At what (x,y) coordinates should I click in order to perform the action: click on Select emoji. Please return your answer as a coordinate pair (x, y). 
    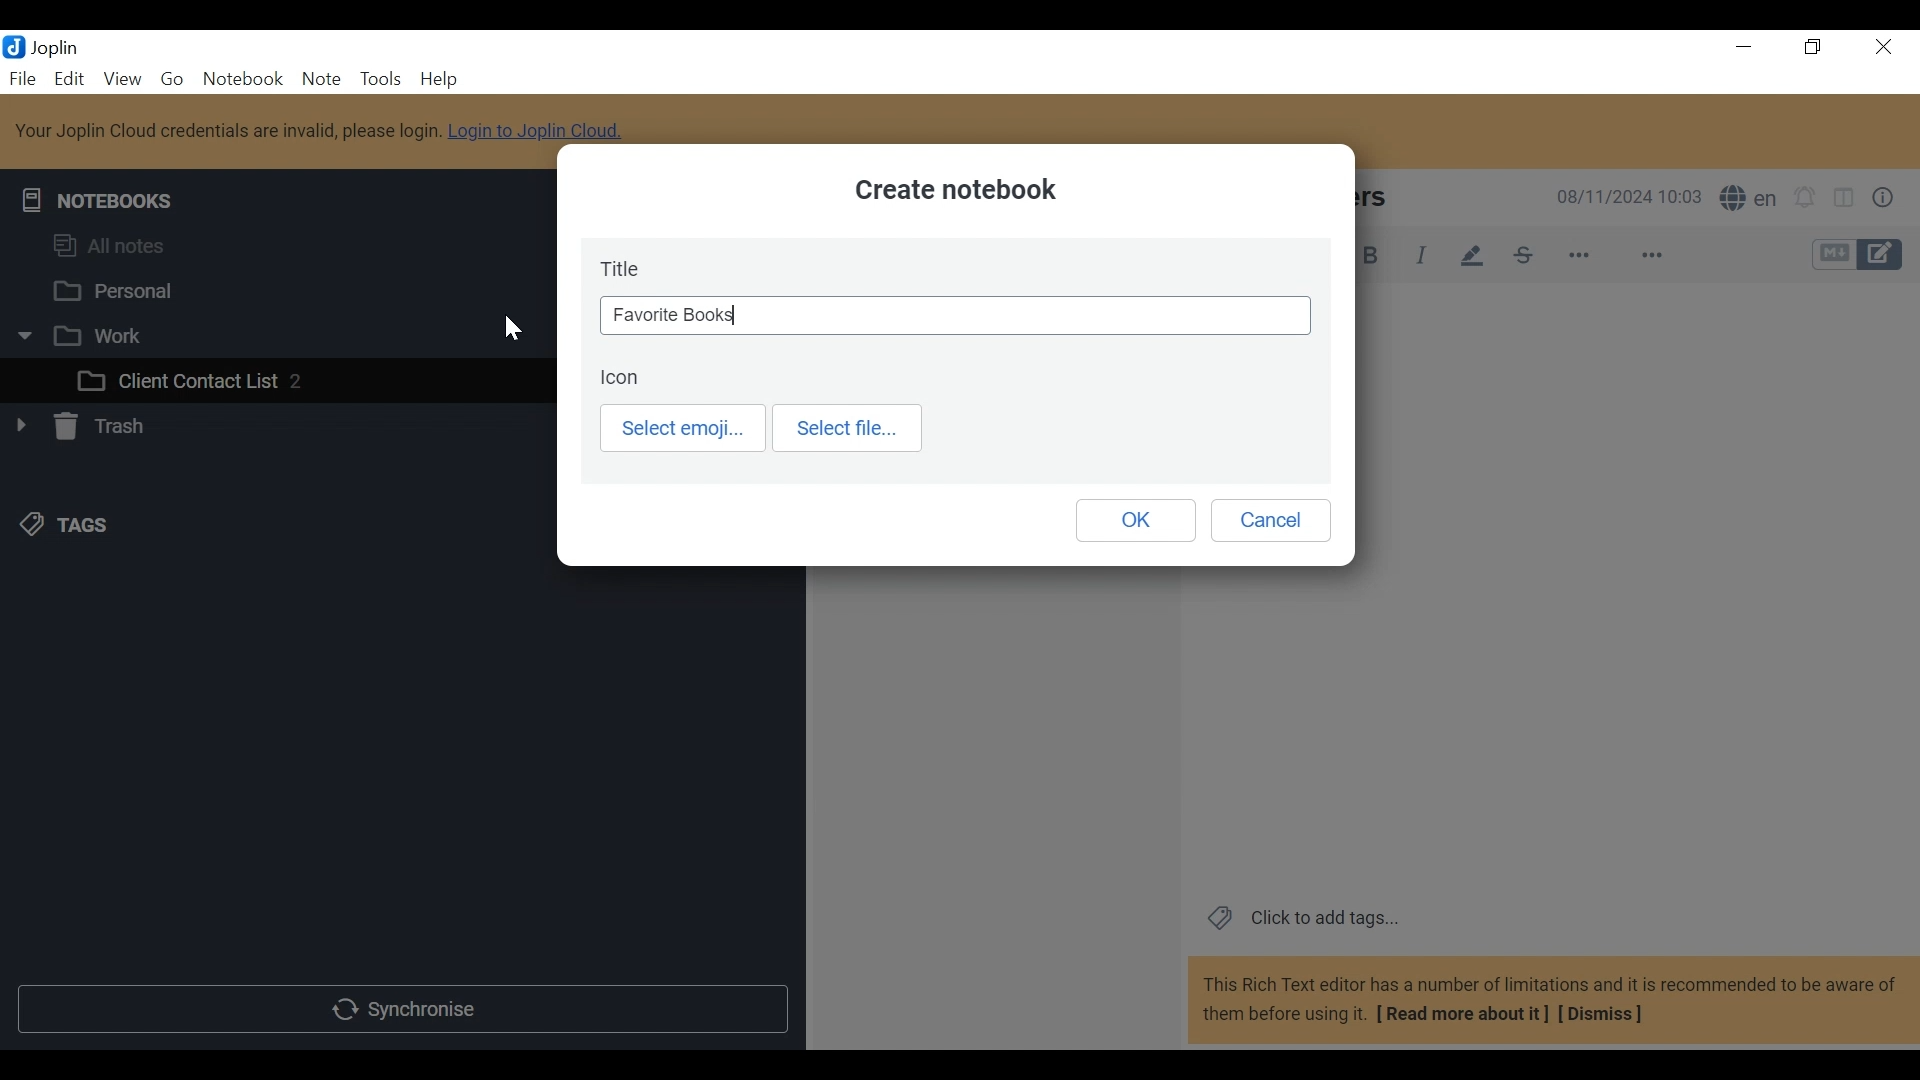
    Looking at the image, I should click on (680, 426).